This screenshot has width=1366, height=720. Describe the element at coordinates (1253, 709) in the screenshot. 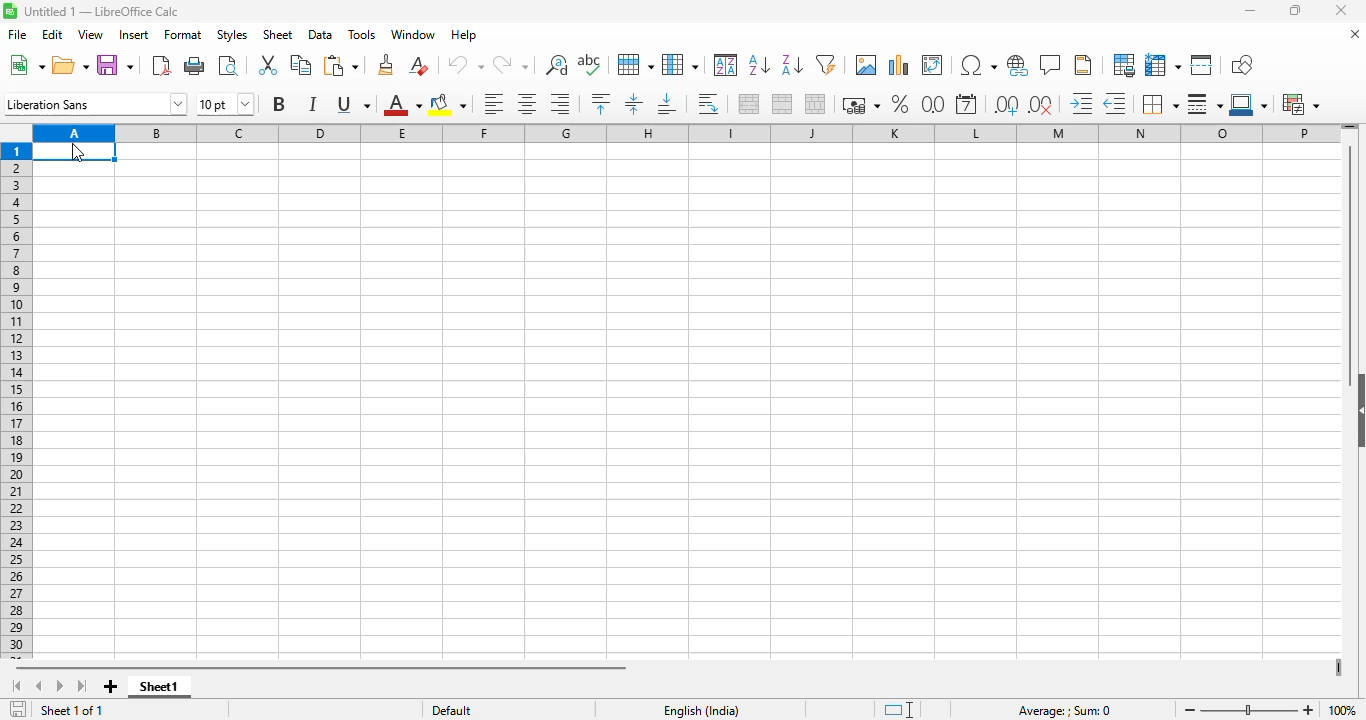

I see `zoom slider` at that location.